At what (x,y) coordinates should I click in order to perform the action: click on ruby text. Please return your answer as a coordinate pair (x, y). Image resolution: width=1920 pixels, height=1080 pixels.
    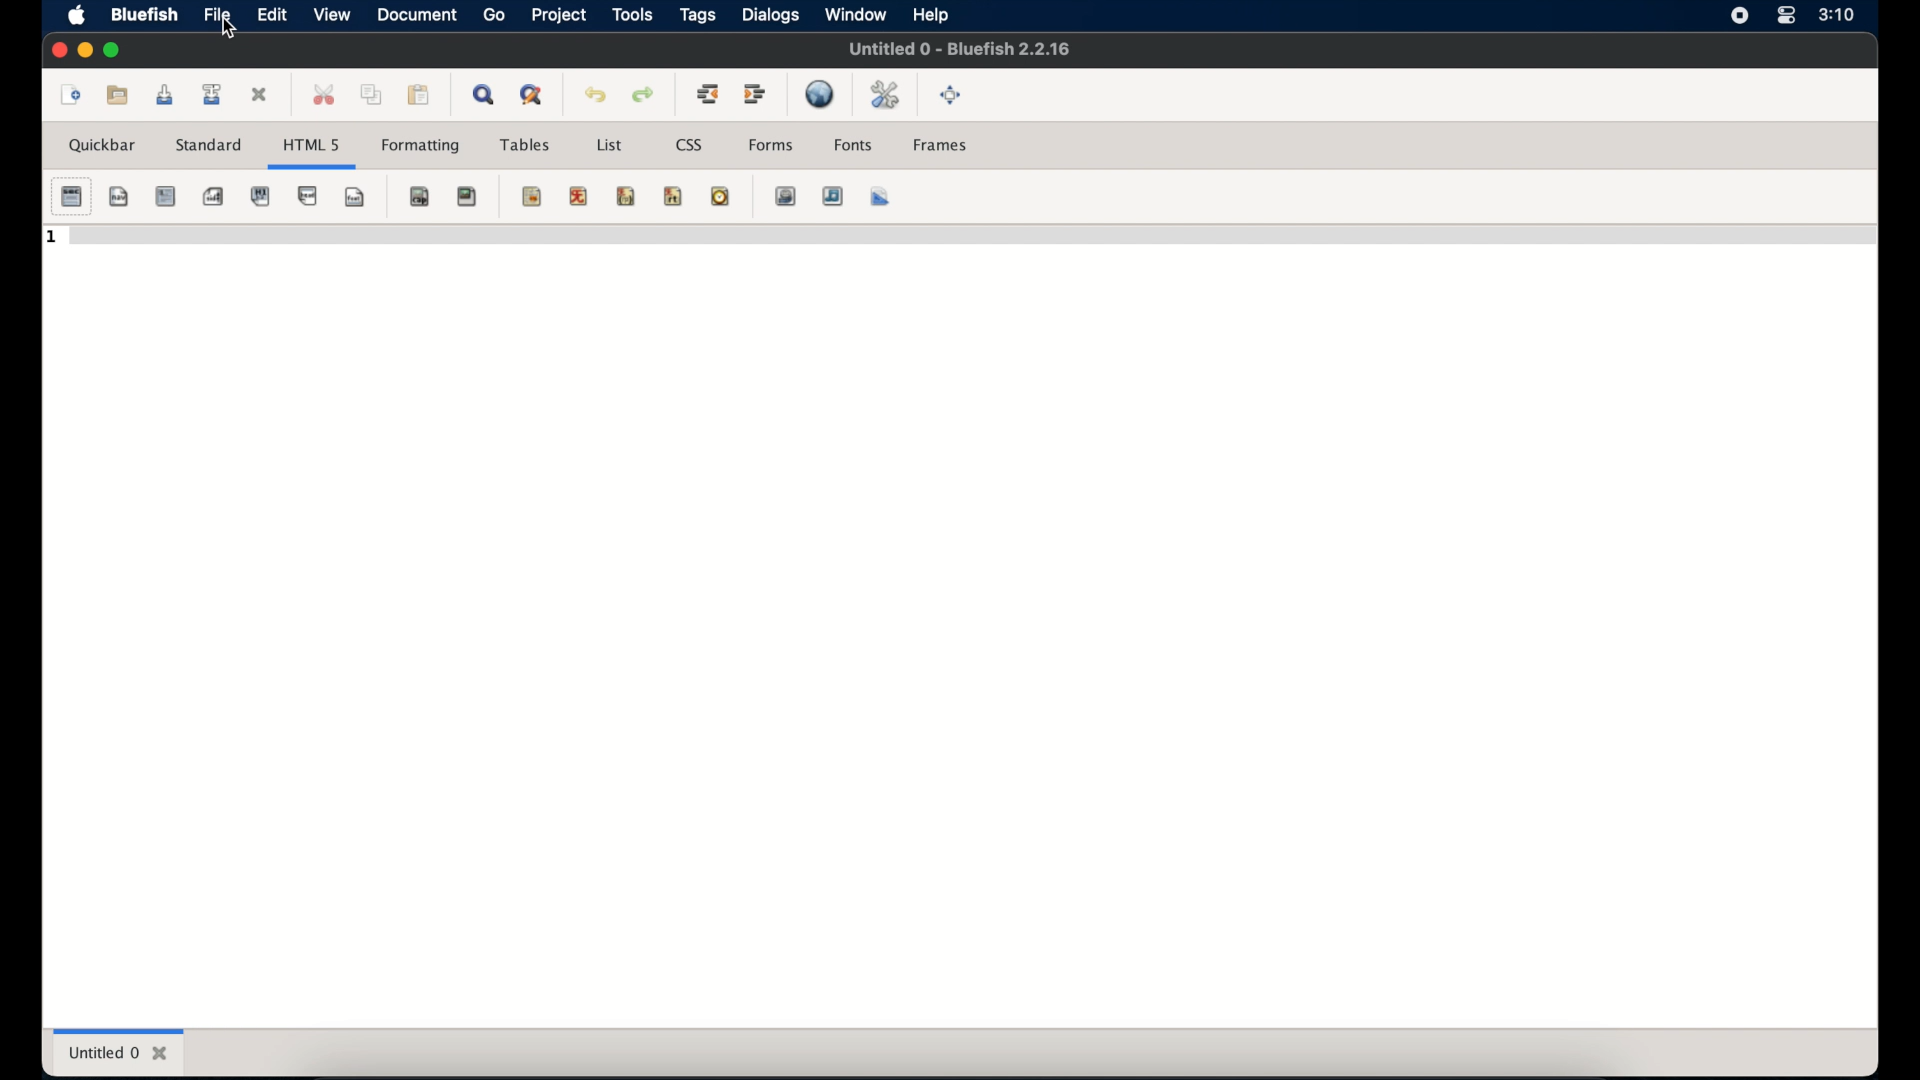
    Looking at the image, I should click on (673, 196).